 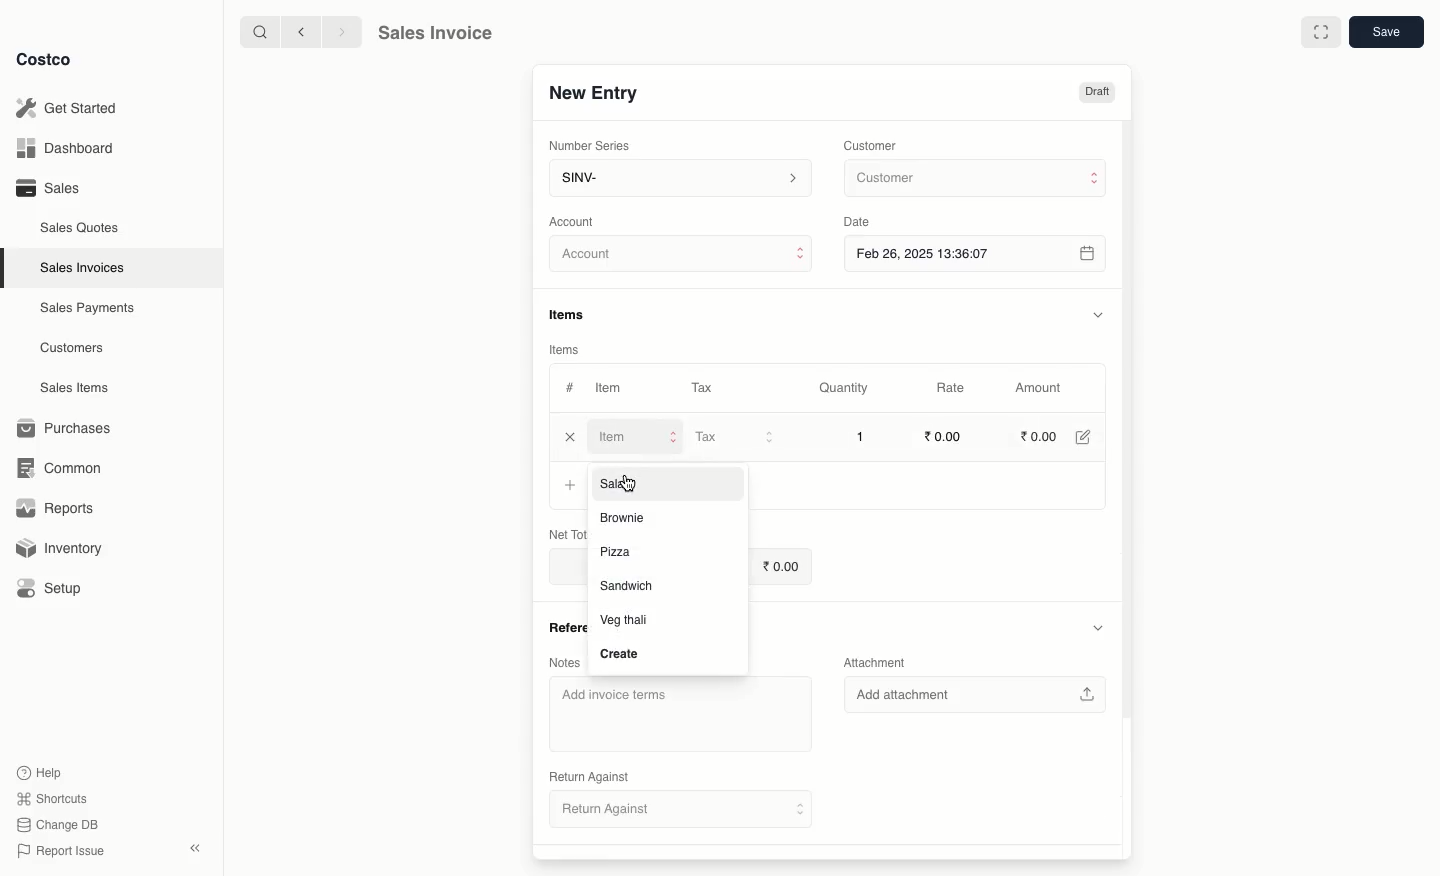 I want to click on 0.00, so click(x=946, y=435).